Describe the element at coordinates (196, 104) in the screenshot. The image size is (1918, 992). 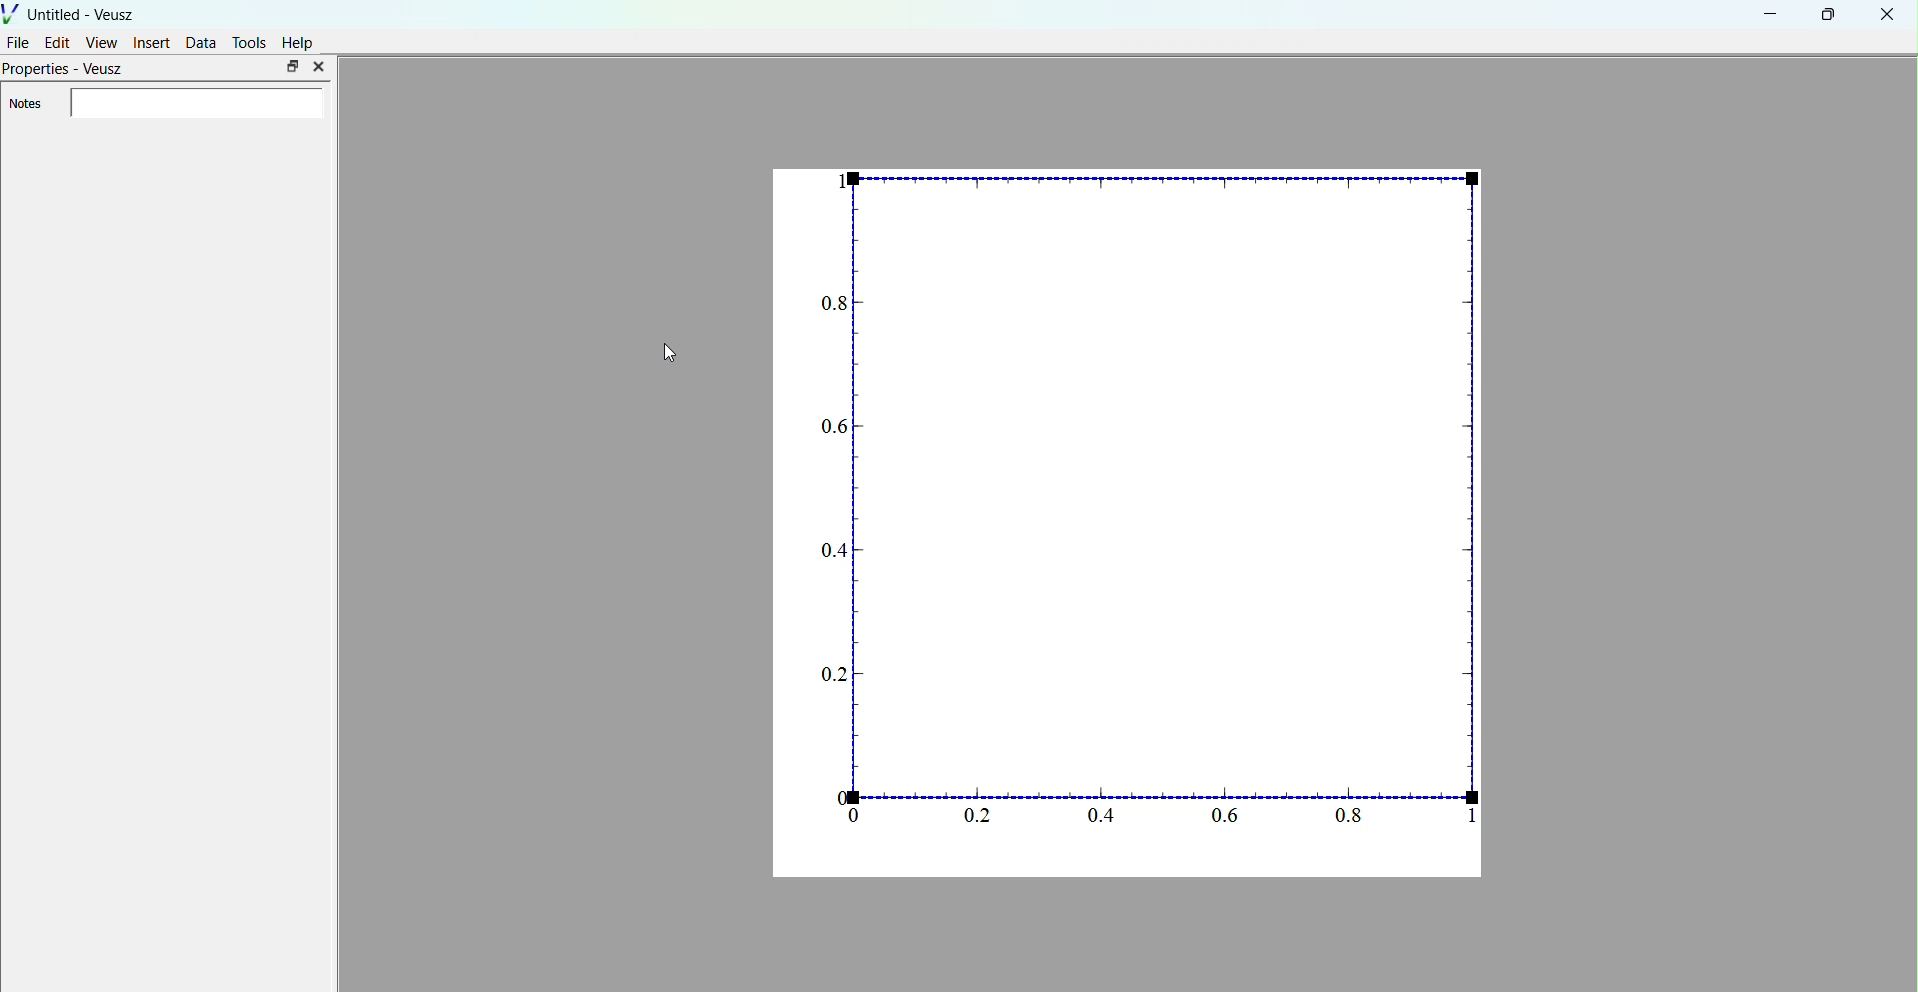
I see `enter notes field` at that location.